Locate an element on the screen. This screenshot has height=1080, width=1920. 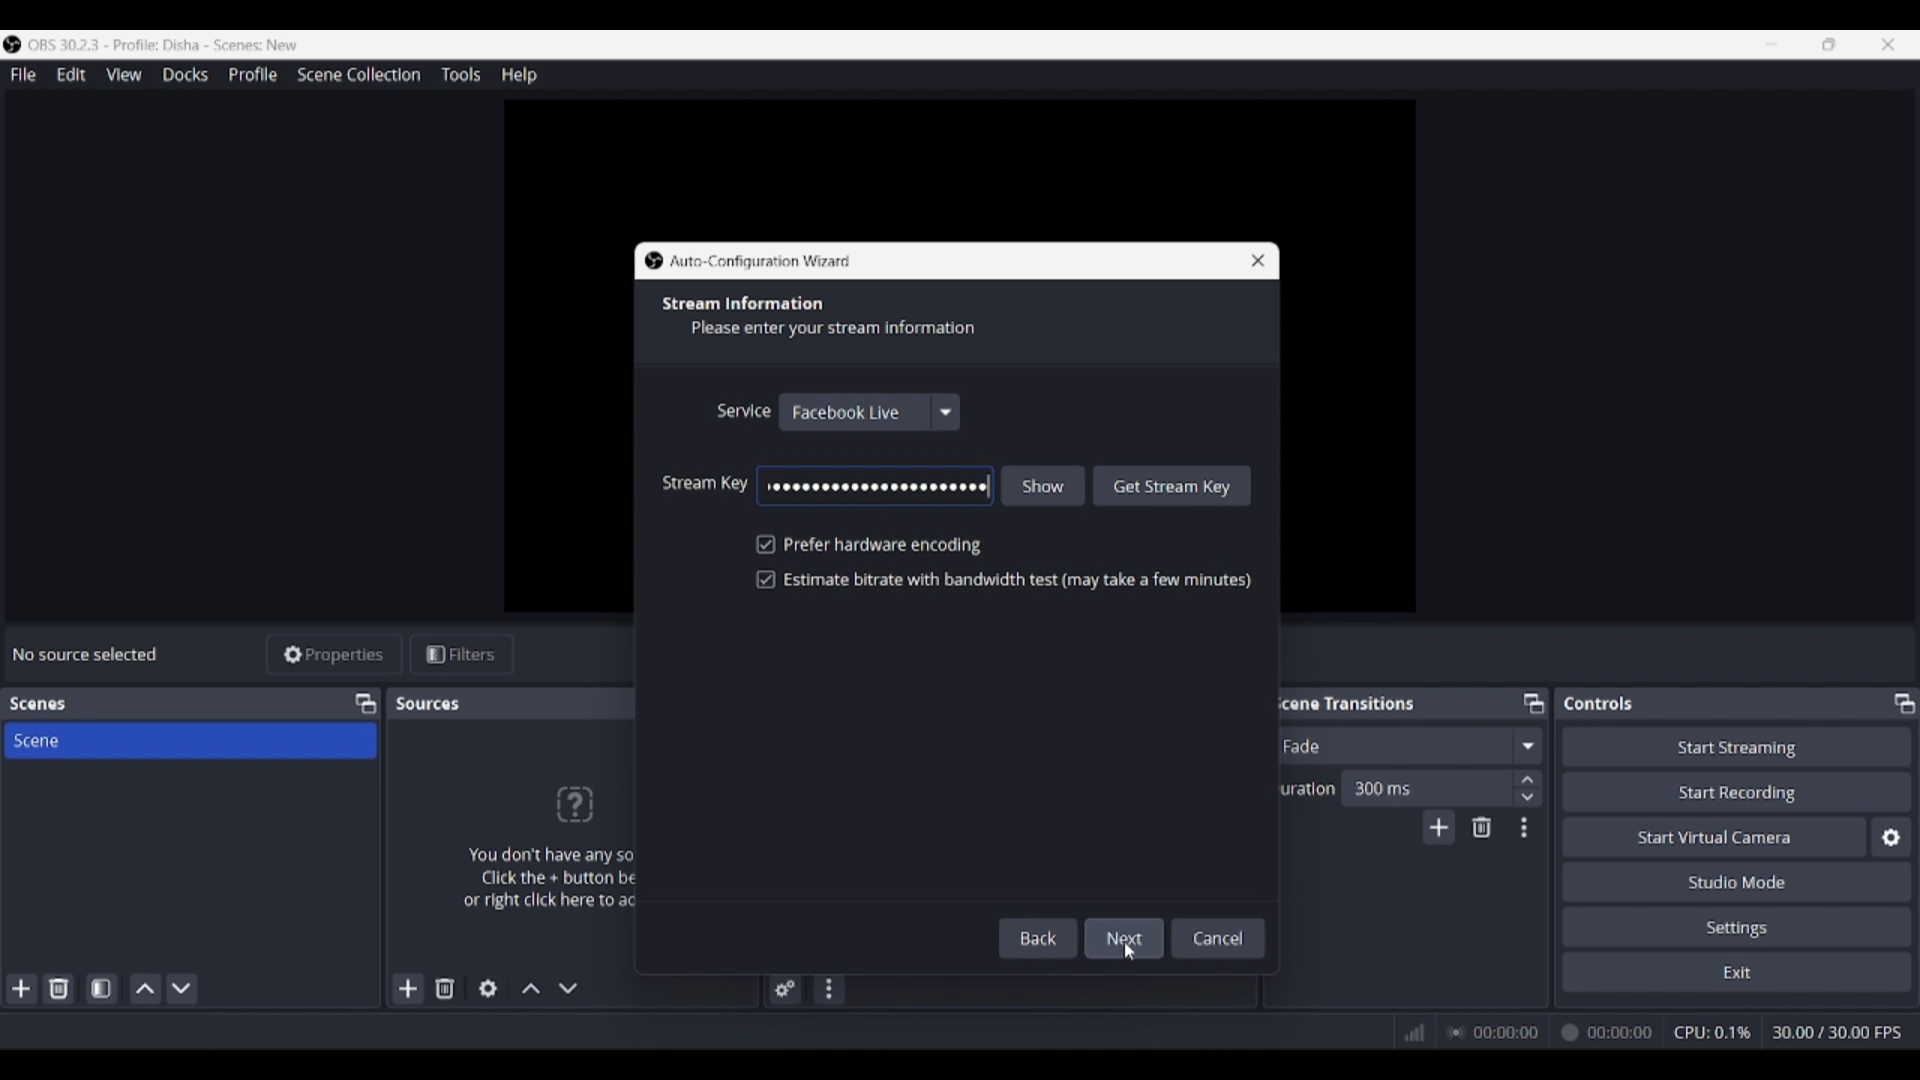
Delete selected scene is located at coordinates (58, 988).